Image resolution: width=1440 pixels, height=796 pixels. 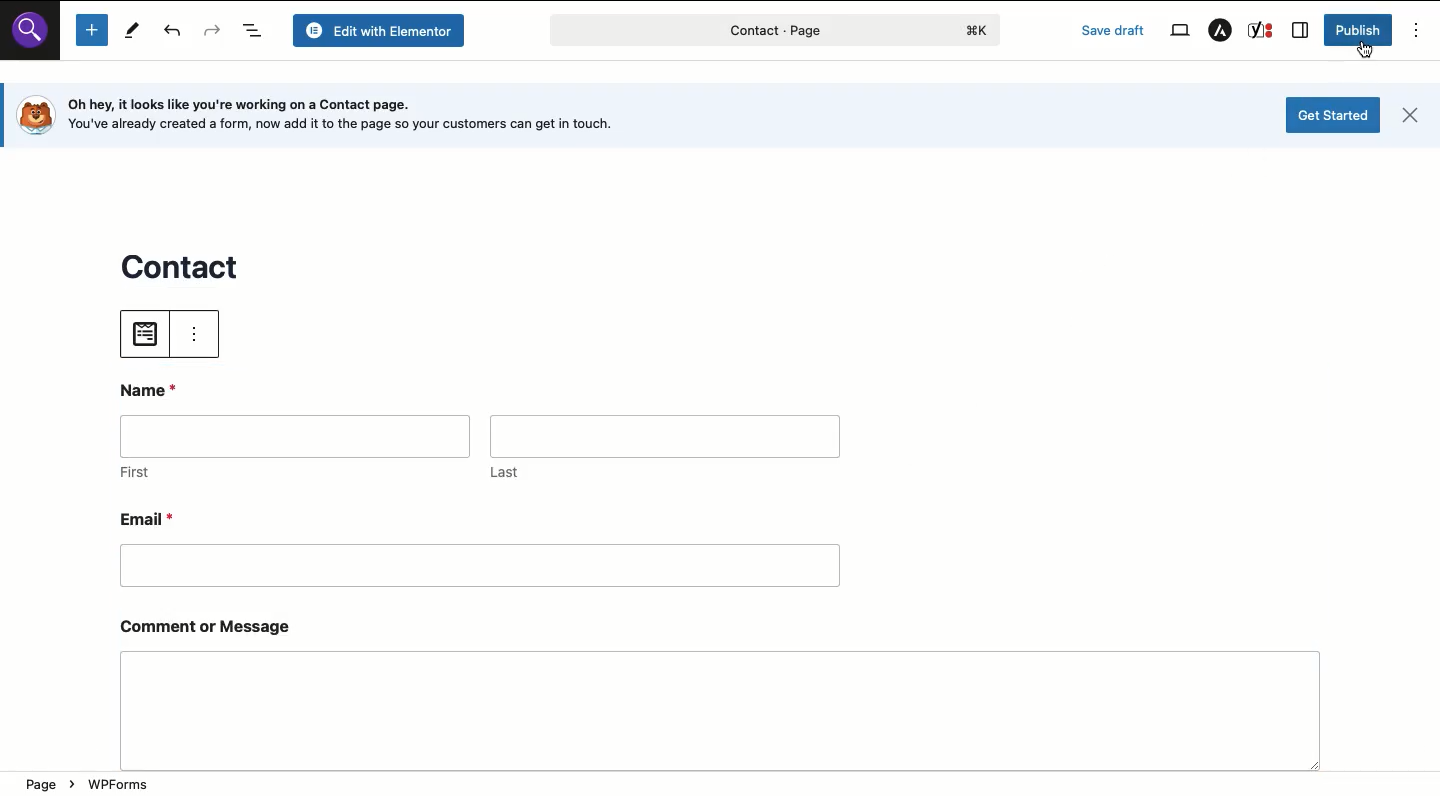 I want to click on Astra, so click(x=1219, y=31).